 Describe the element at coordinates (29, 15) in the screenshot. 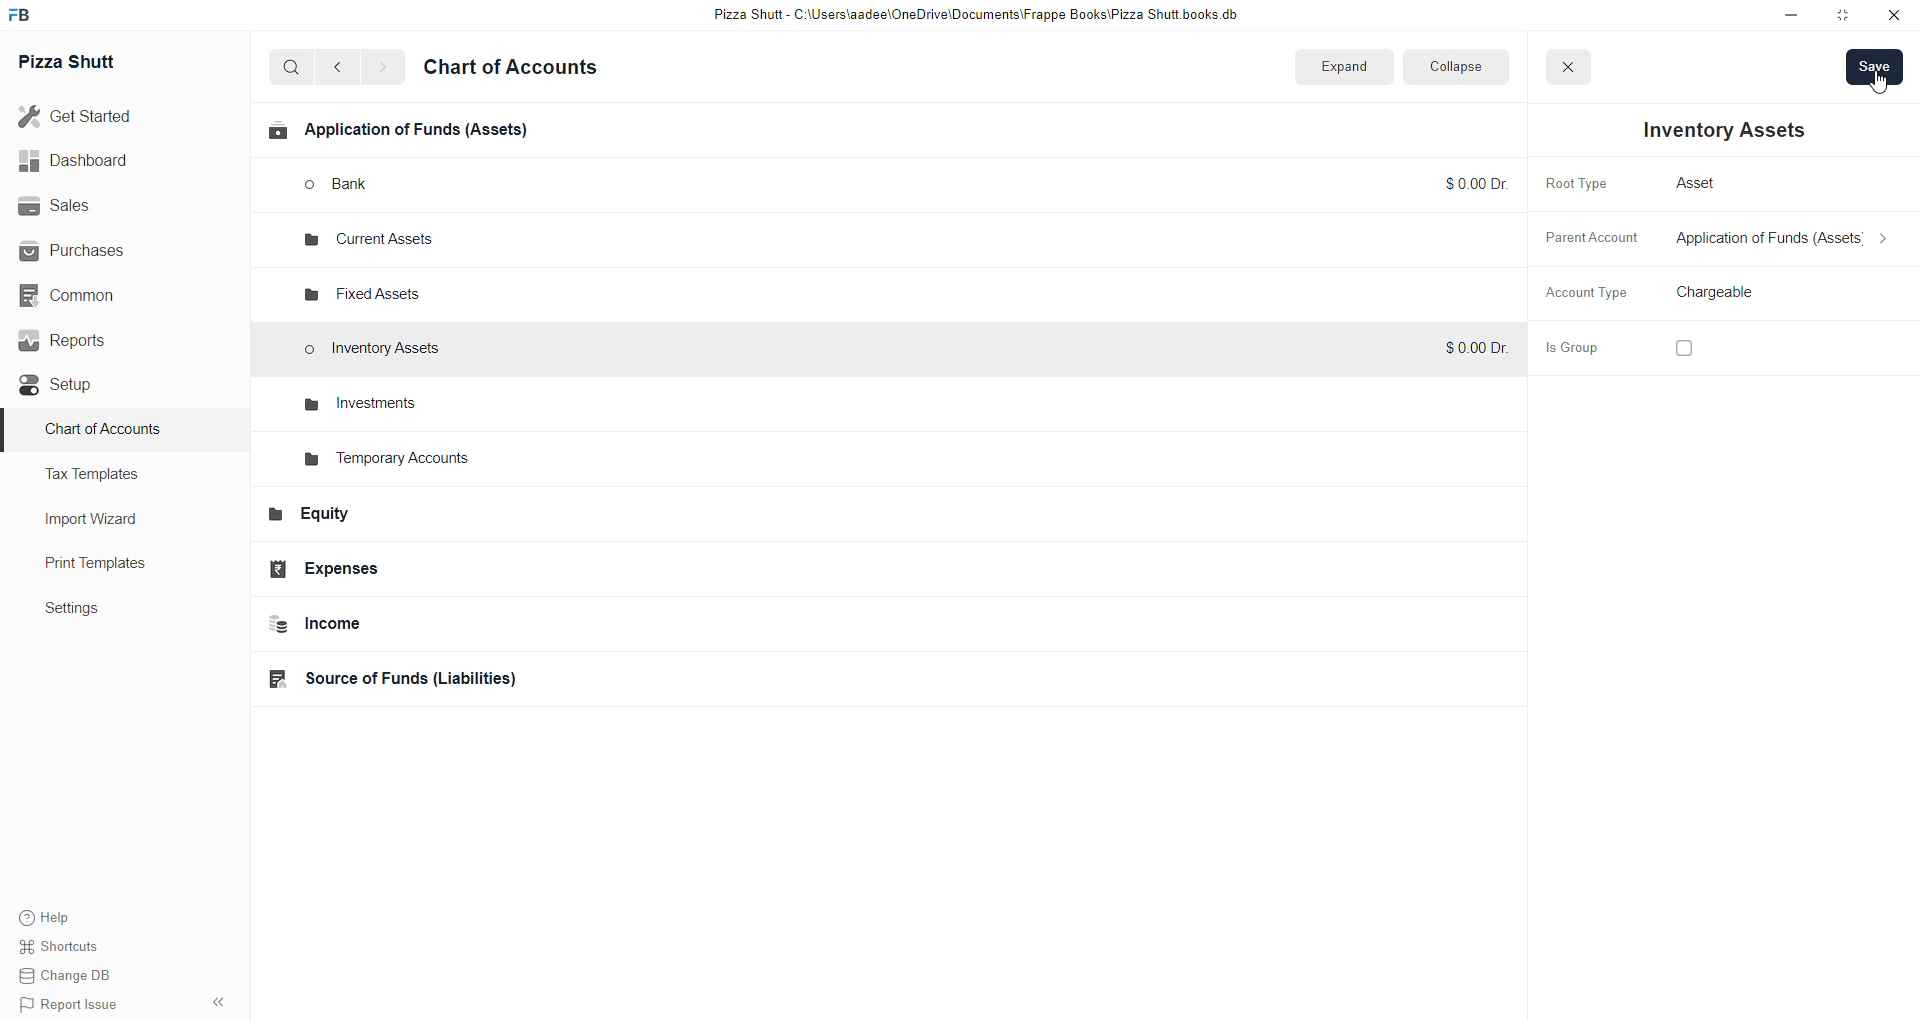

I see `Frappe Book Logo` at that location.